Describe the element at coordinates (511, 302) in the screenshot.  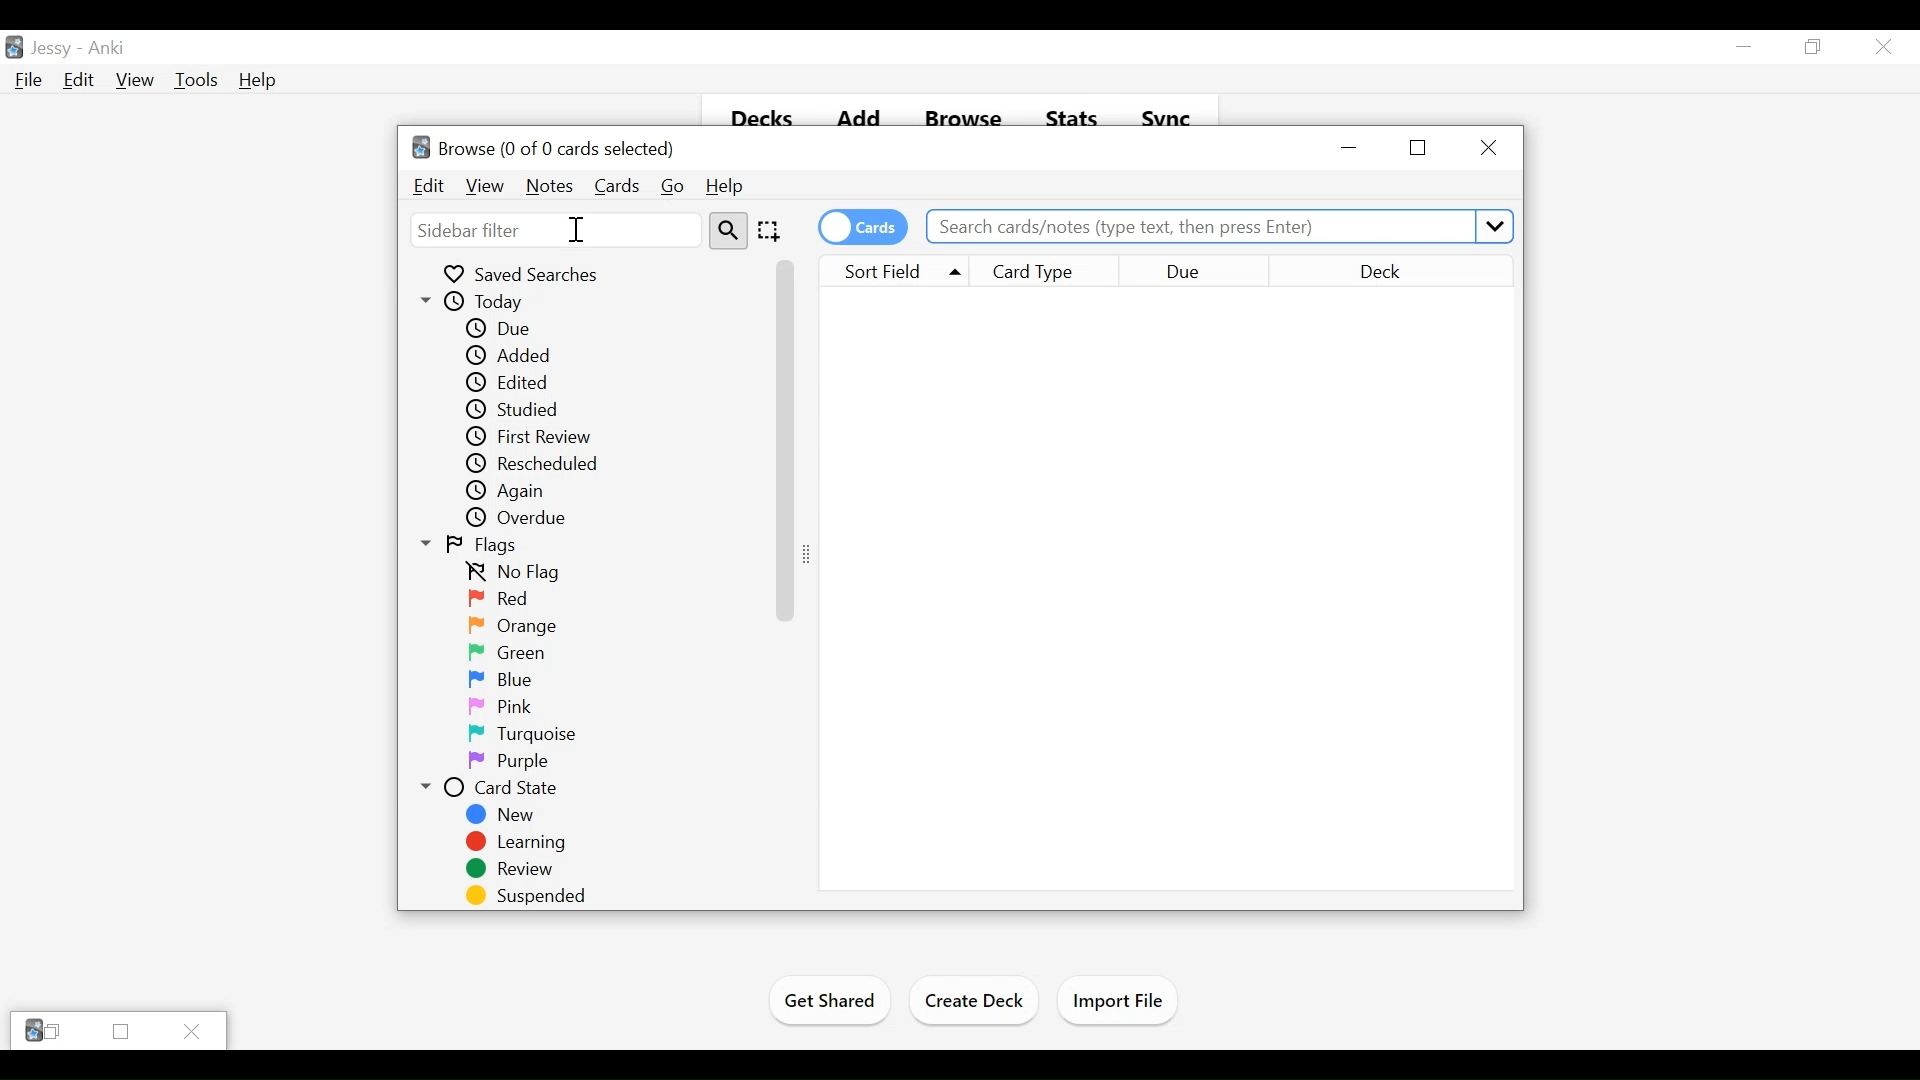
I see `Today` at that location.